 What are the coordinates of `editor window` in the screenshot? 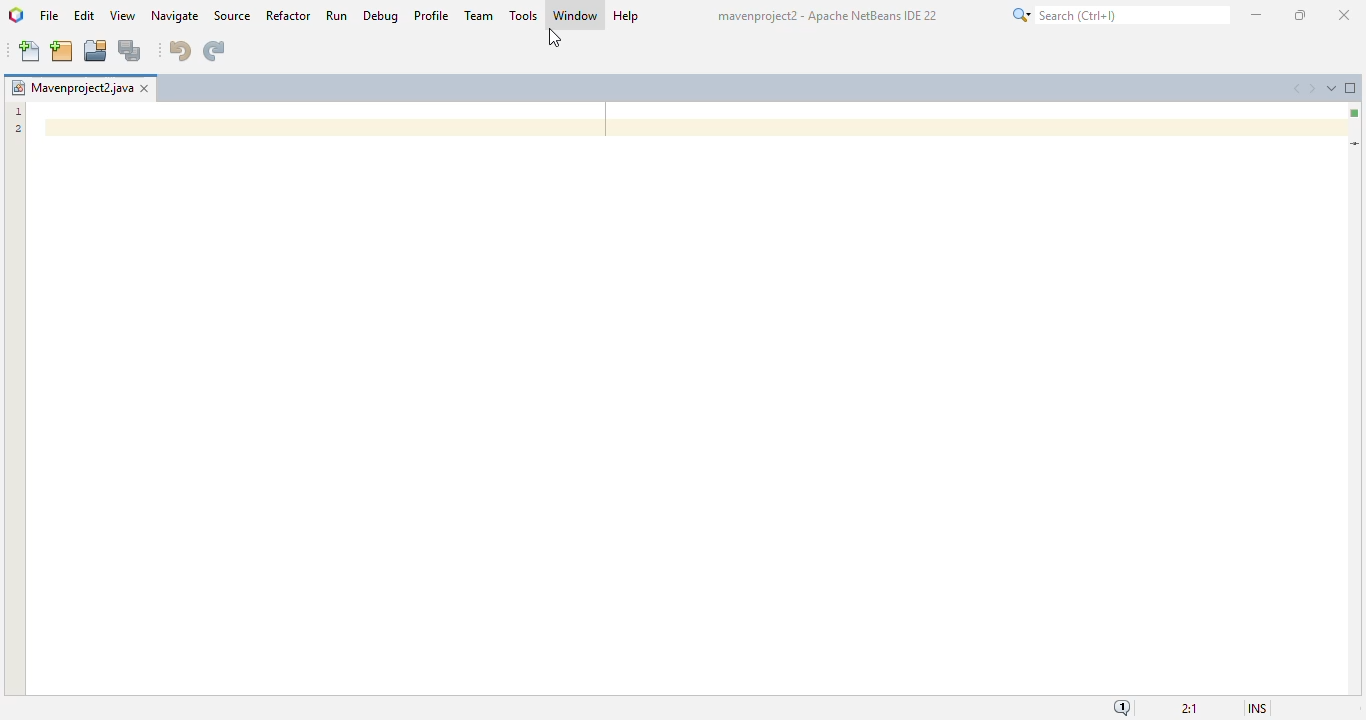 It's located at (688, 400).